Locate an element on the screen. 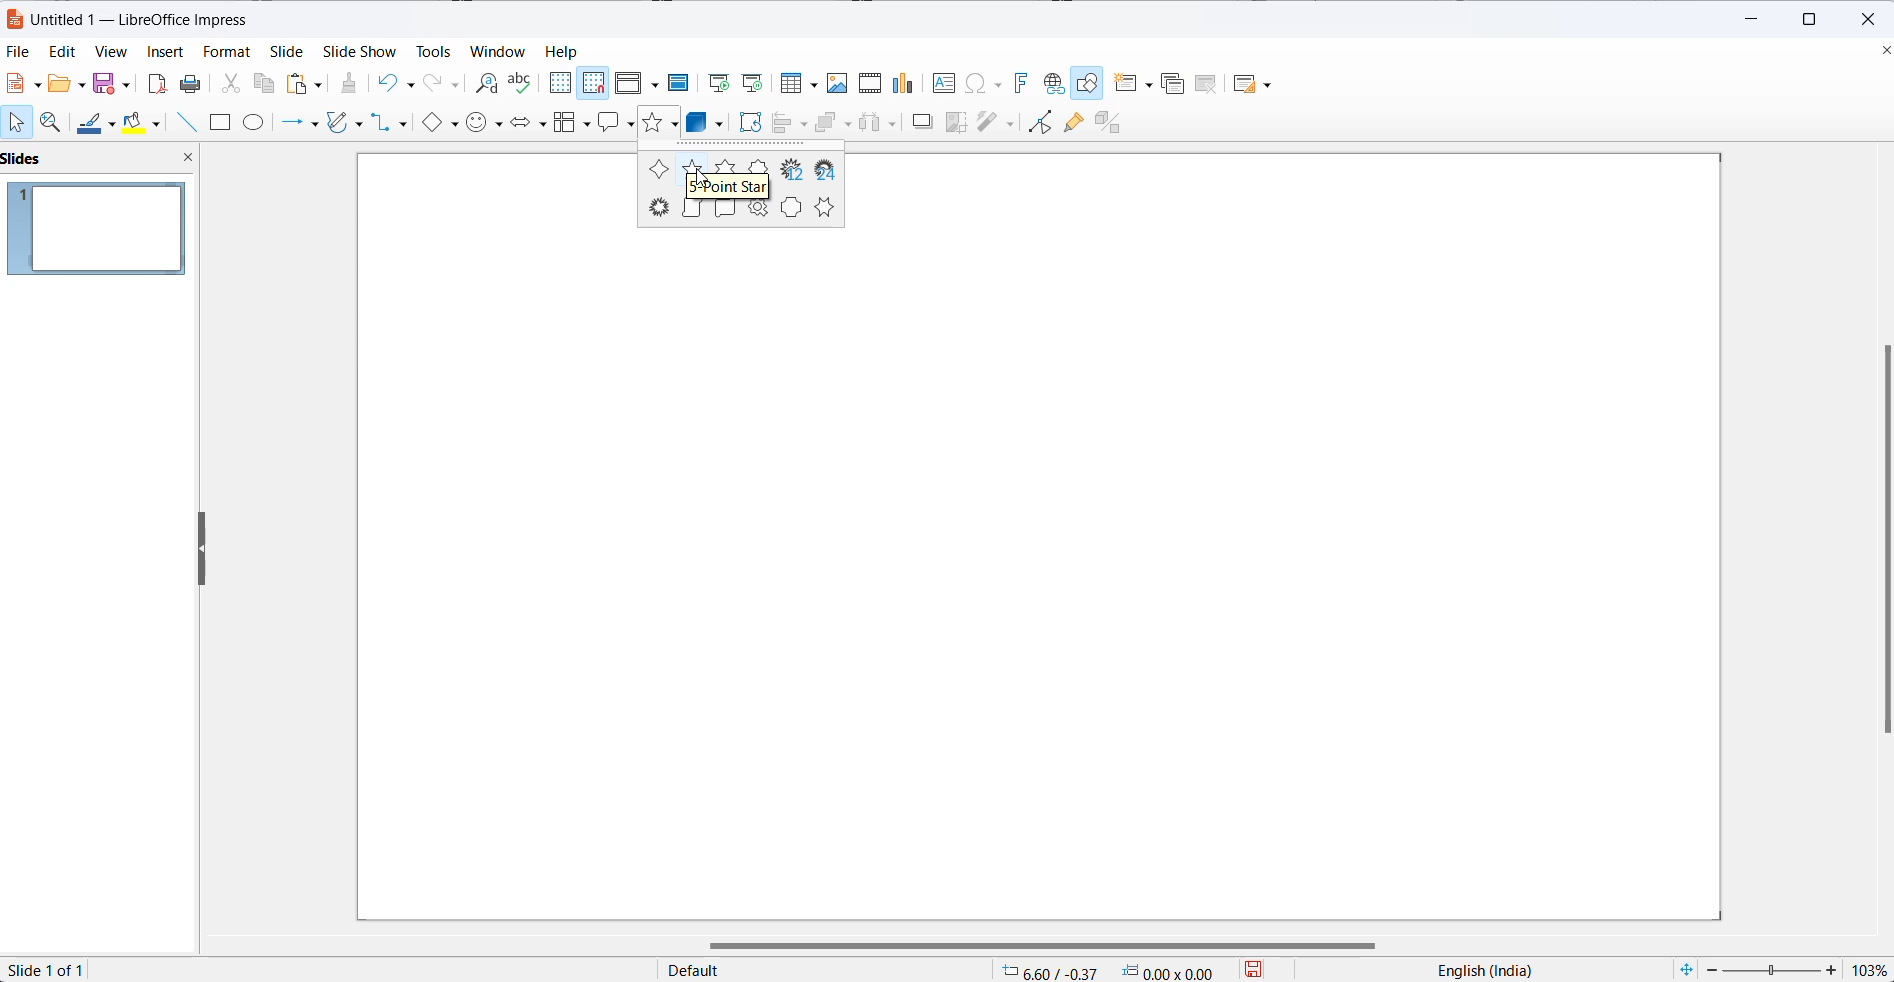 The height and width of the screenshot is (982, 1894). cut is located at coordinates (230, 82).